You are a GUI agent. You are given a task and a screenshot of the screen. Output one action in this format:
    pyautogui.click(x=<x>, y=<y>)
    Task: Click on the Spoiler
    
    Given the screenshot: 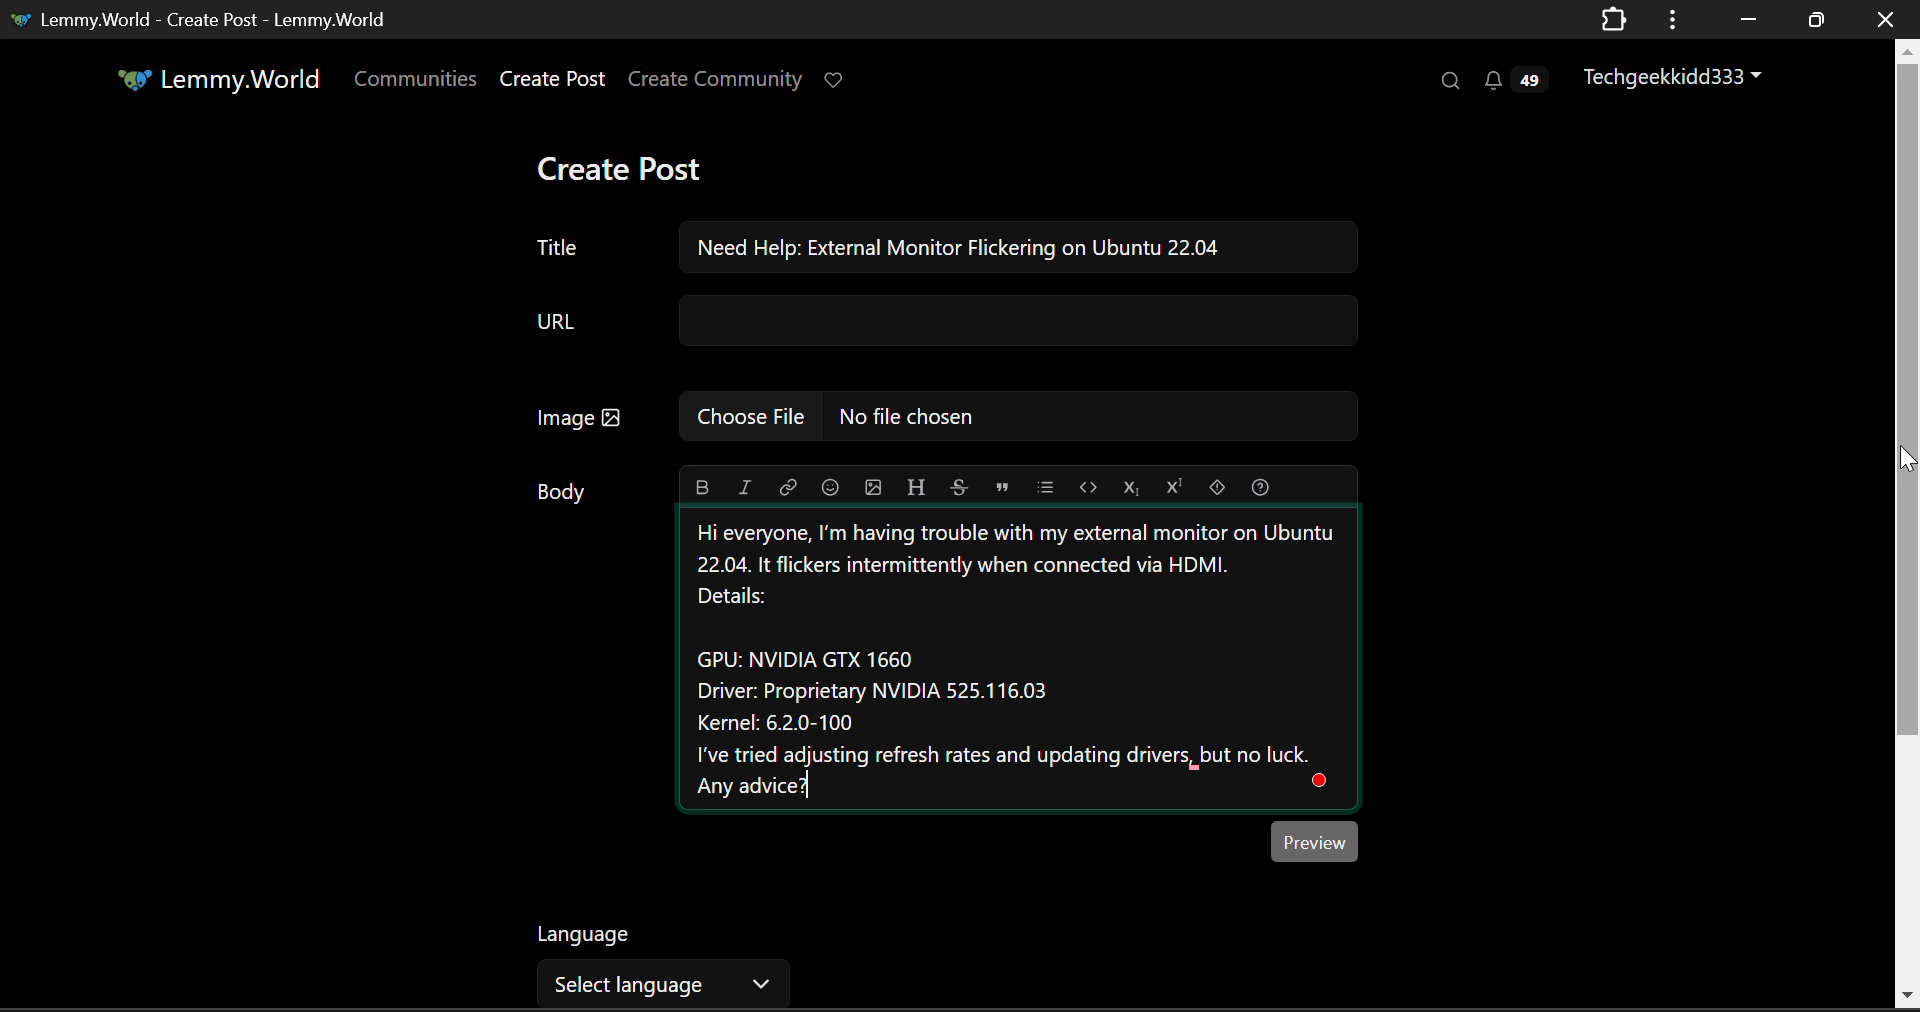 What is the action you would take?
    pyautogui.click(x=1216, y=489)
    